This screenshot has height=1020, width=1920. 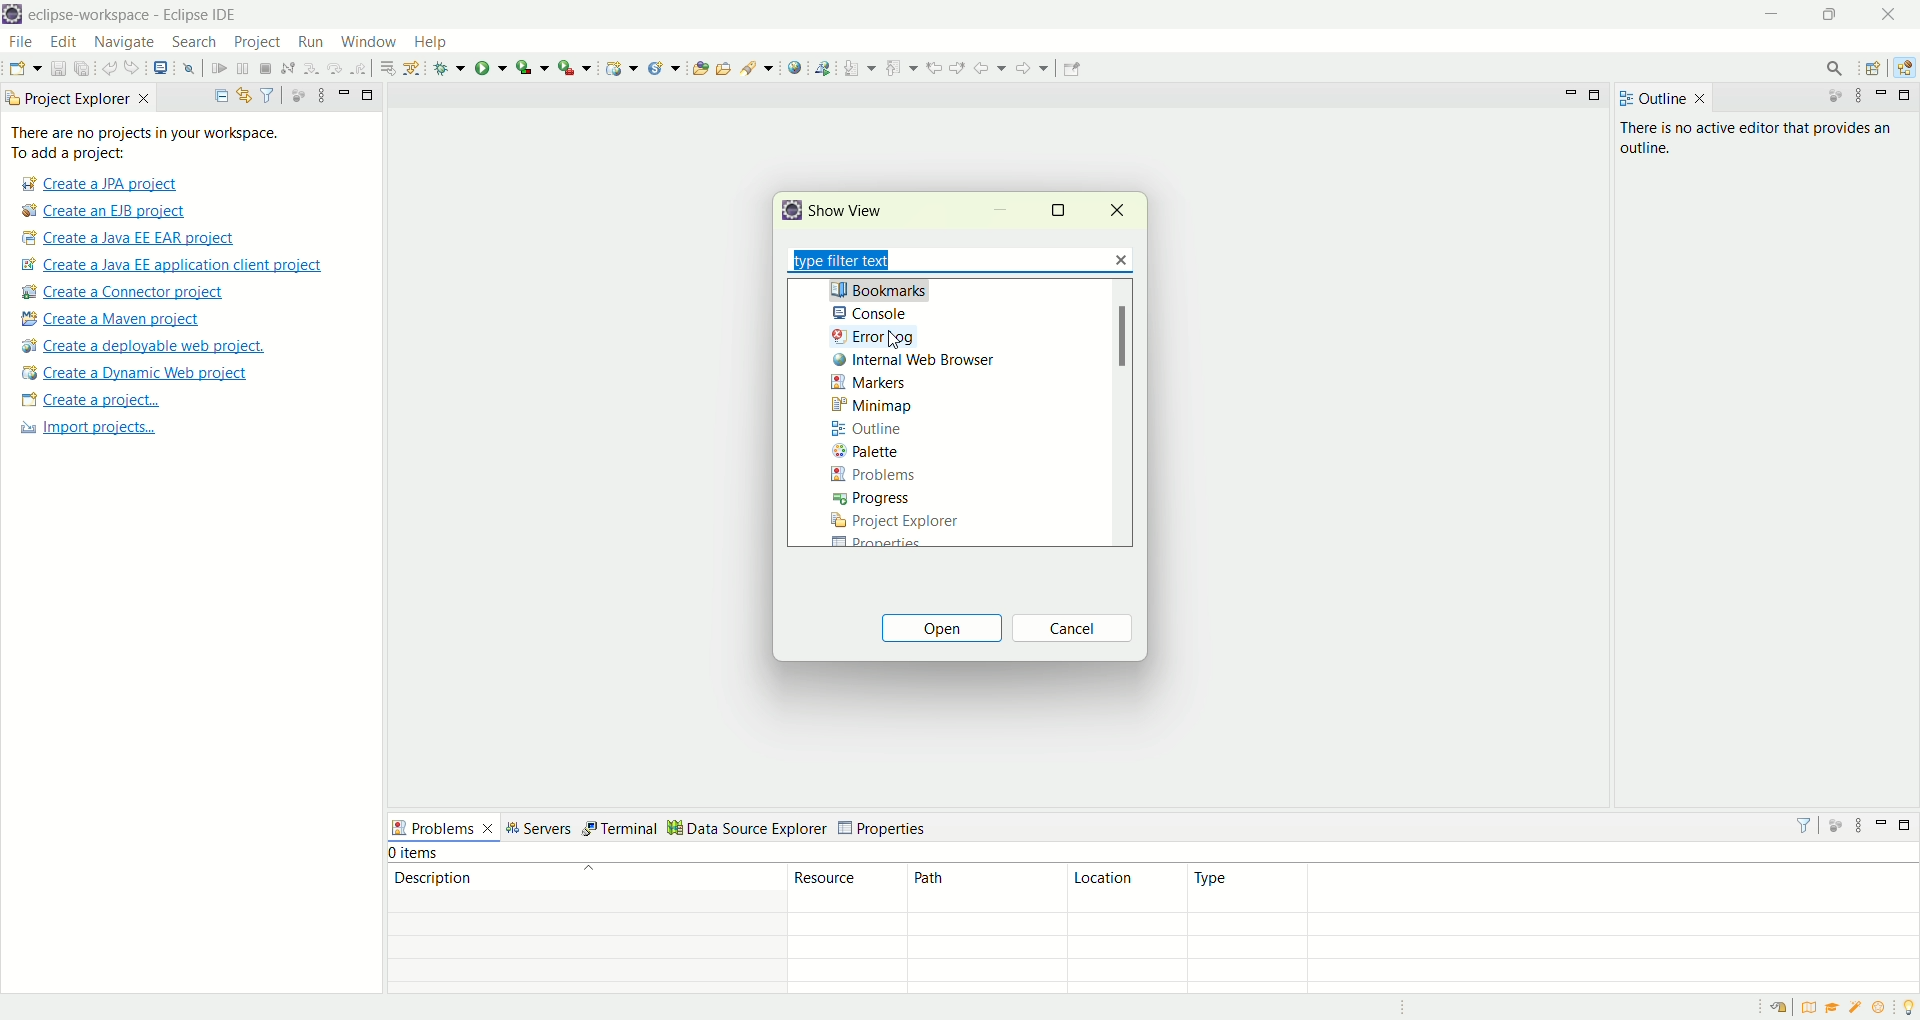 I want to click on open, so click(x=943, y=628).